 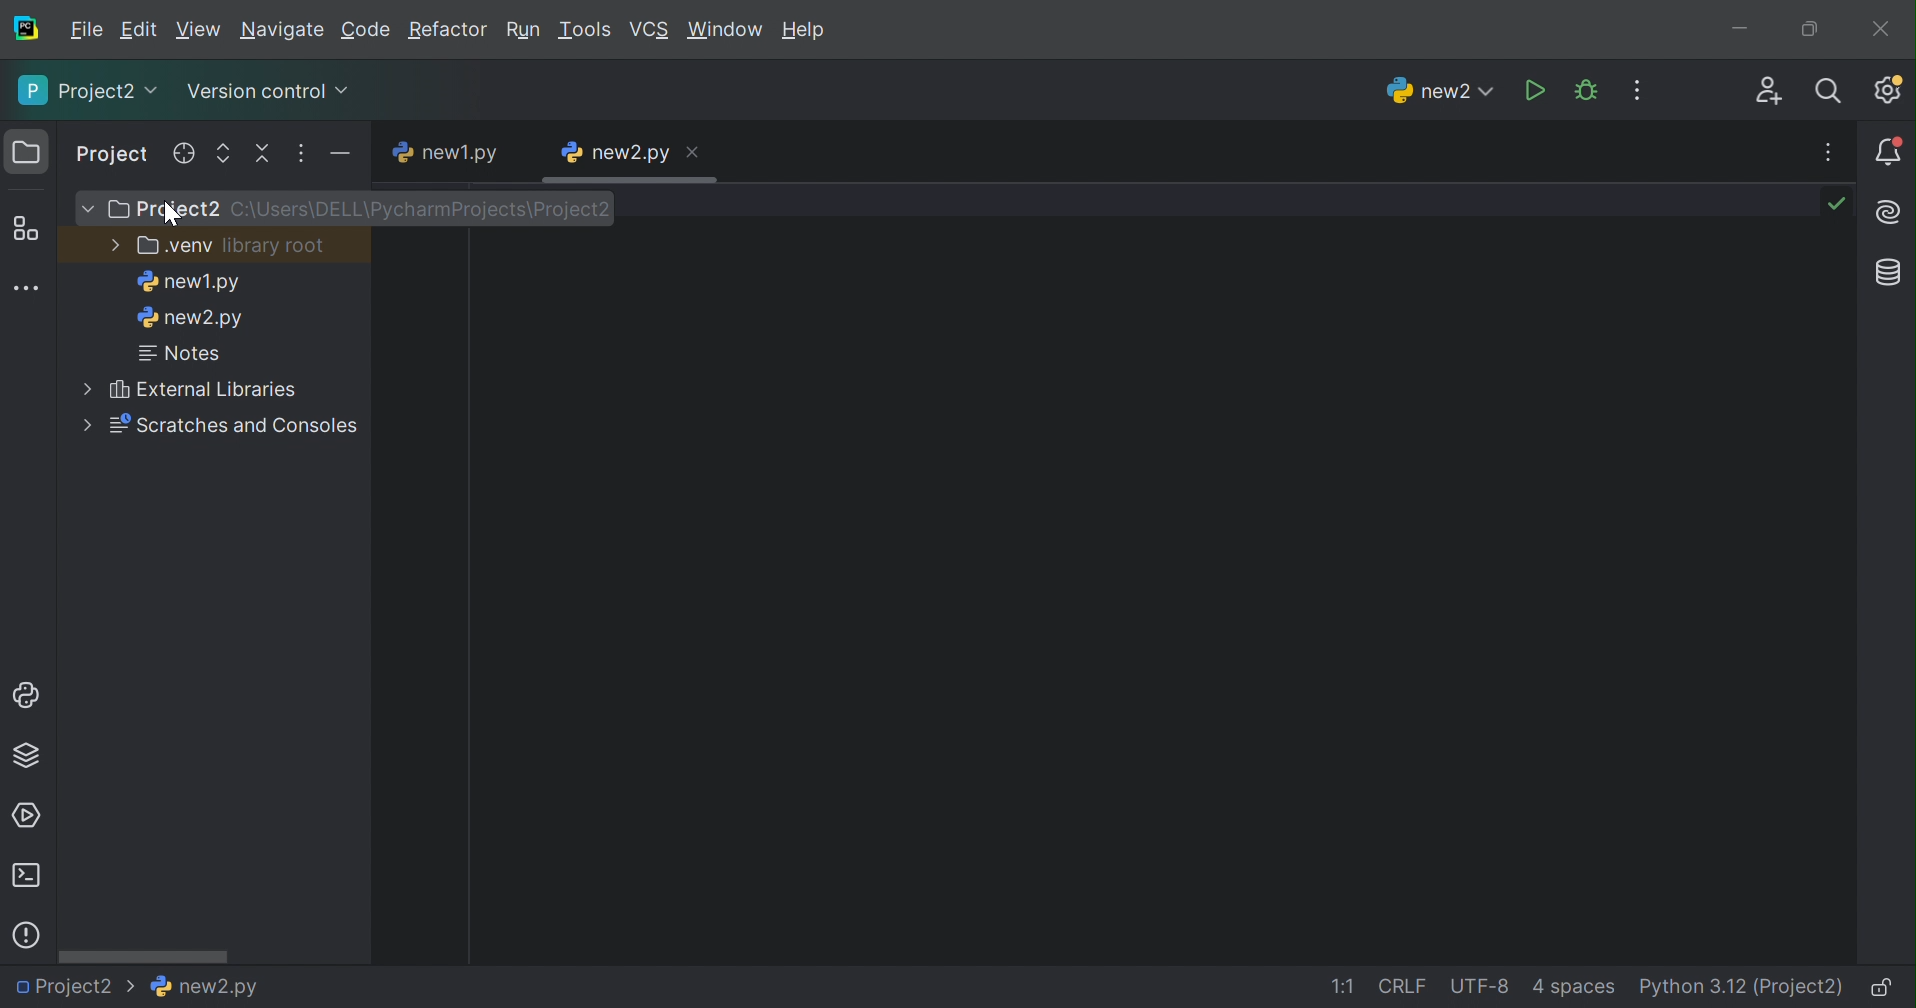 What do you see at coordinates (146, 955) in the screenshot?
I see `Scroll bar` at bounding box center [146, 955].